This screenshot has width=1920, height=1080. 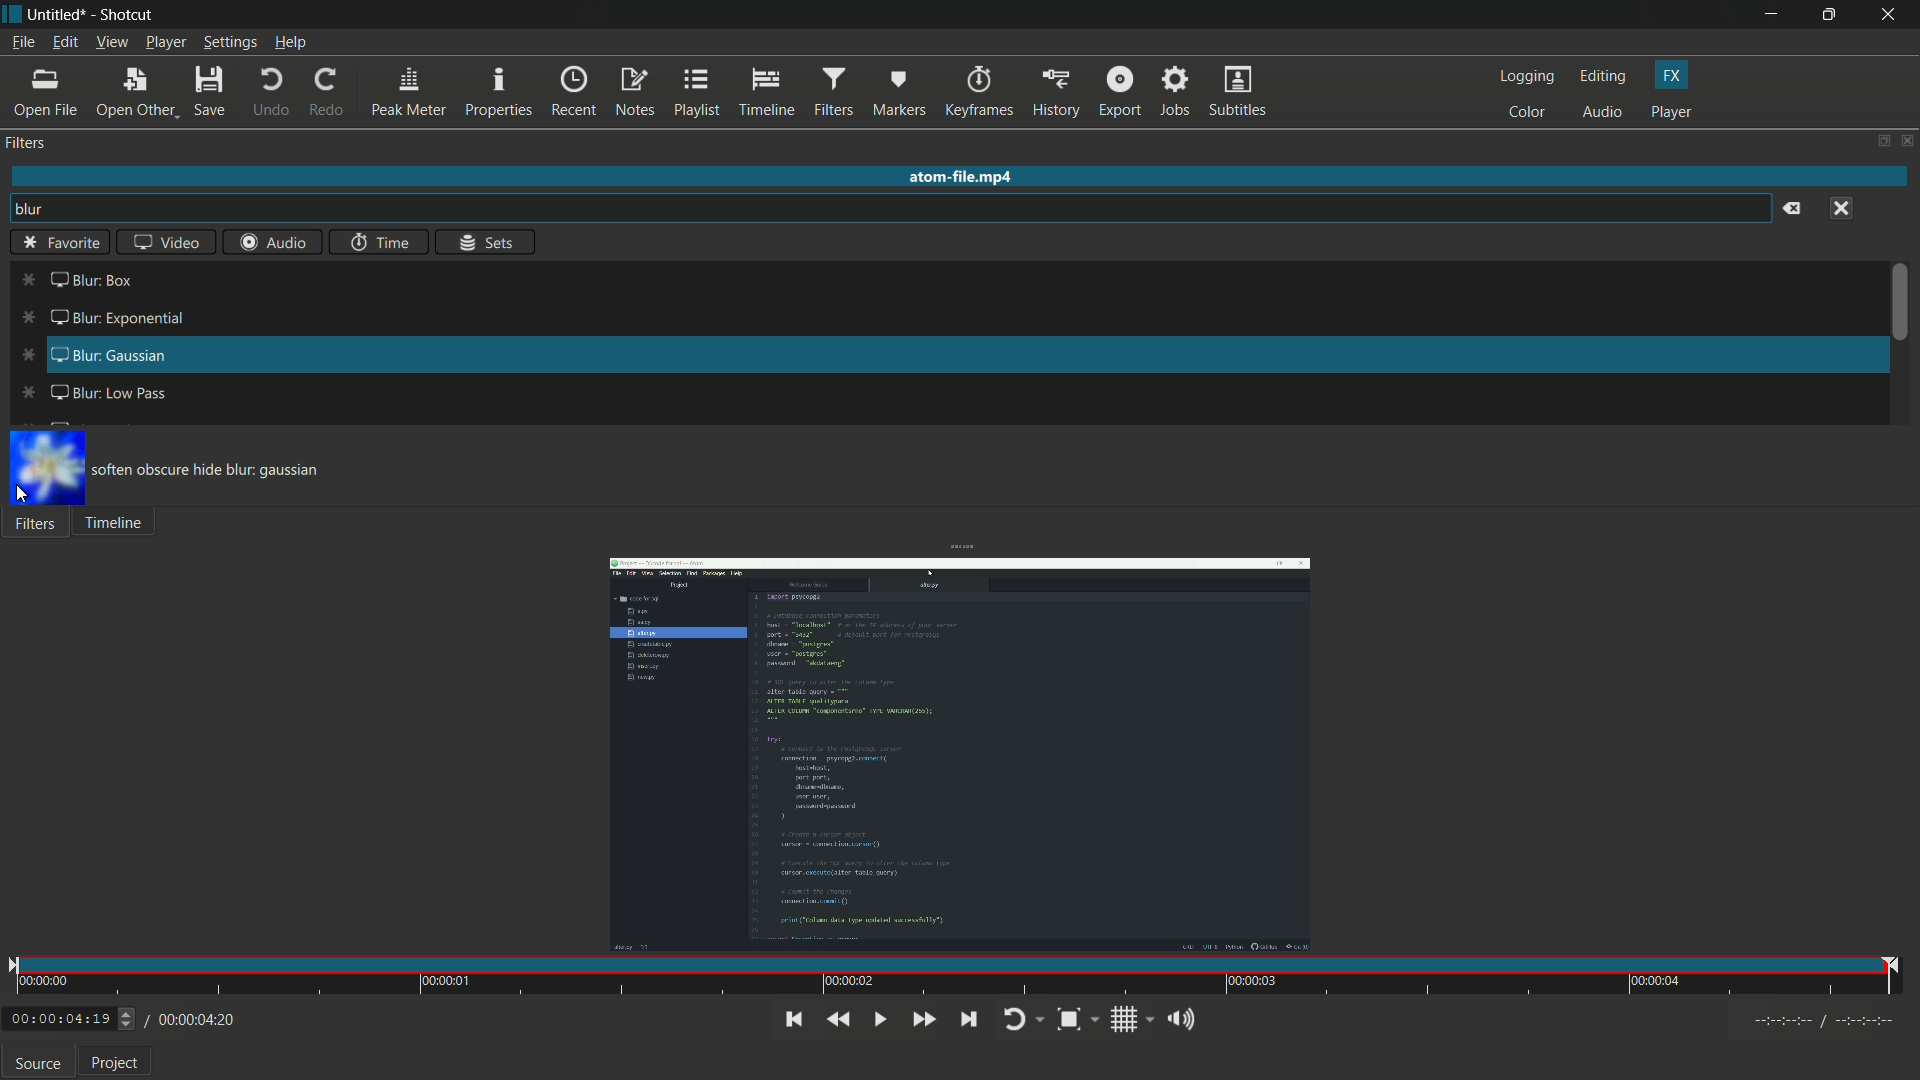 I want to click on sets, so click(x=489, y=244).